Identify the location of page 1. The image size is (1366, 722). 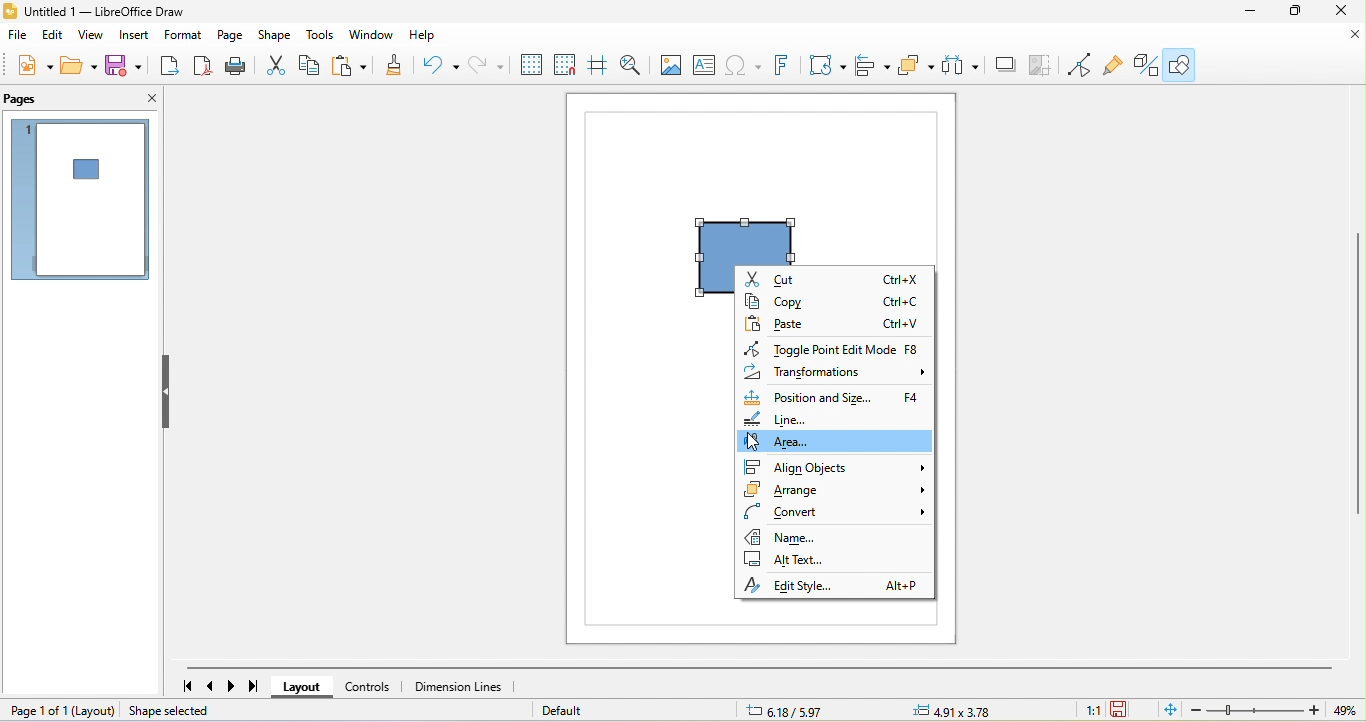
(79, 203).